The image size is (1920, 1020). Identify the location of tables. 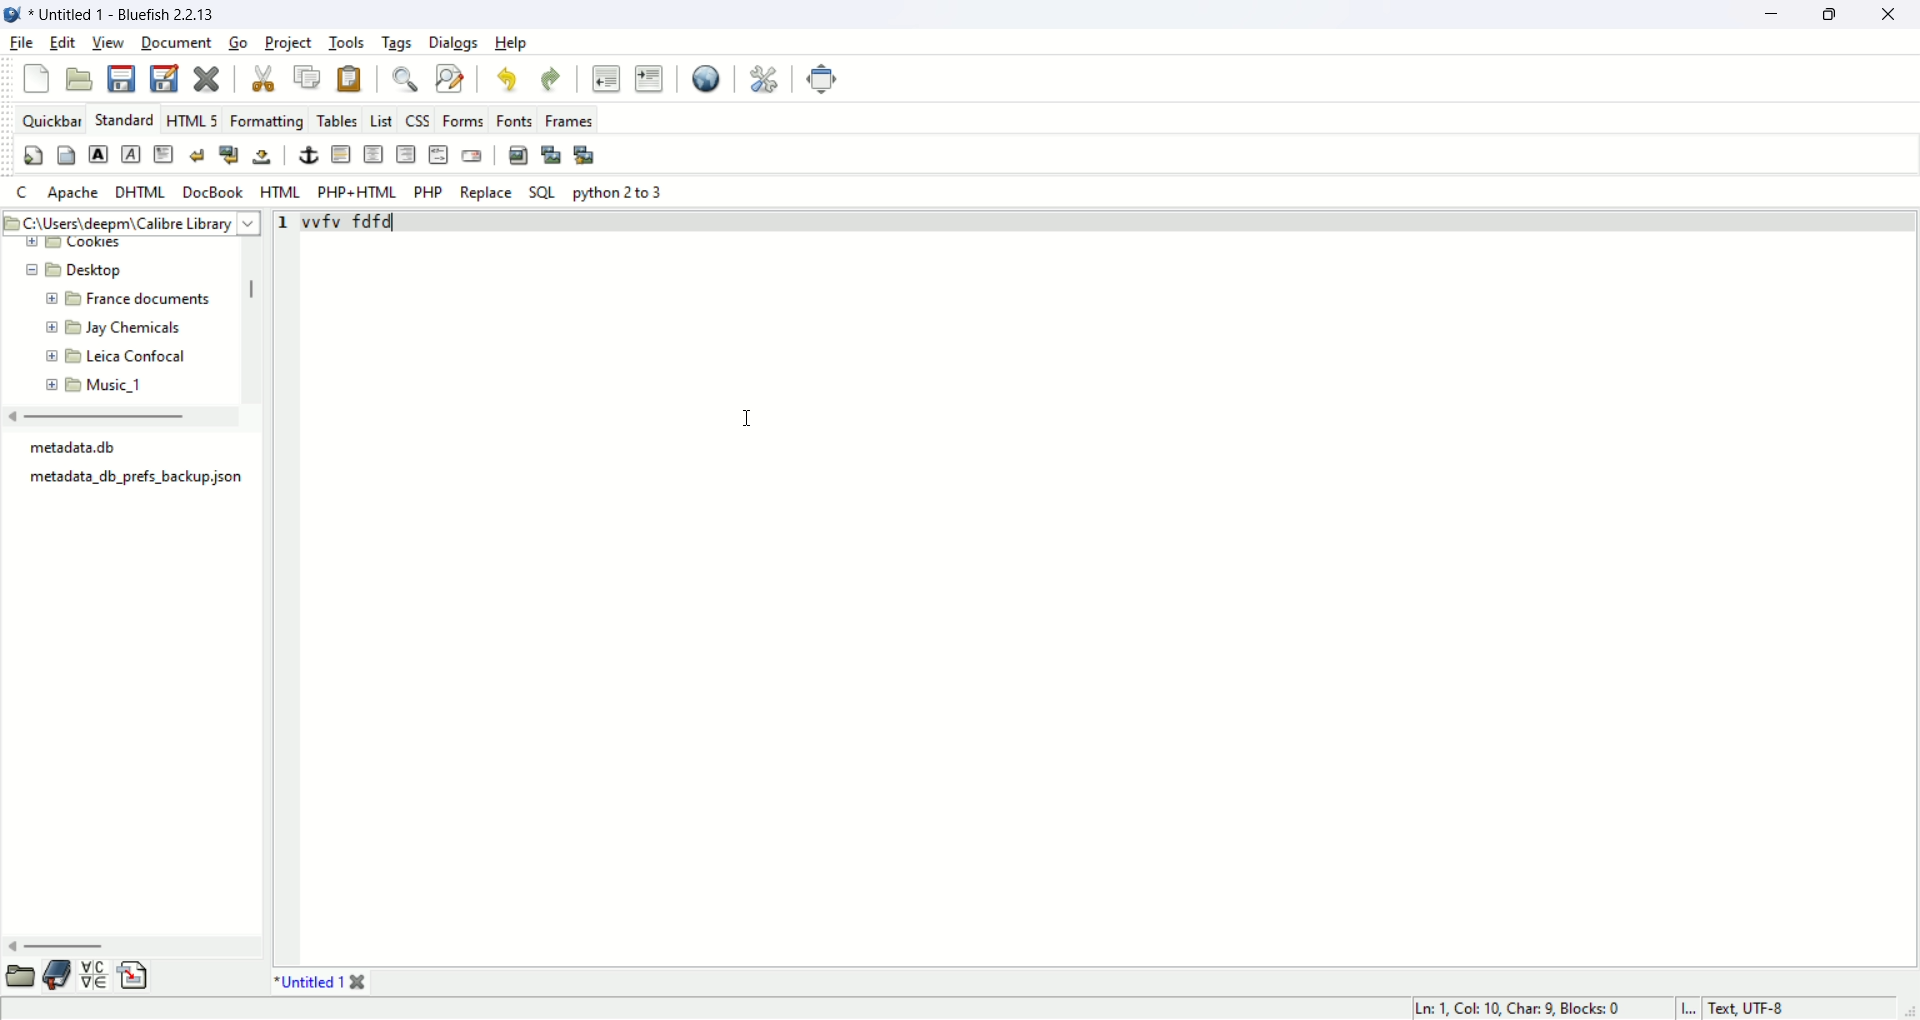
(337, 120).